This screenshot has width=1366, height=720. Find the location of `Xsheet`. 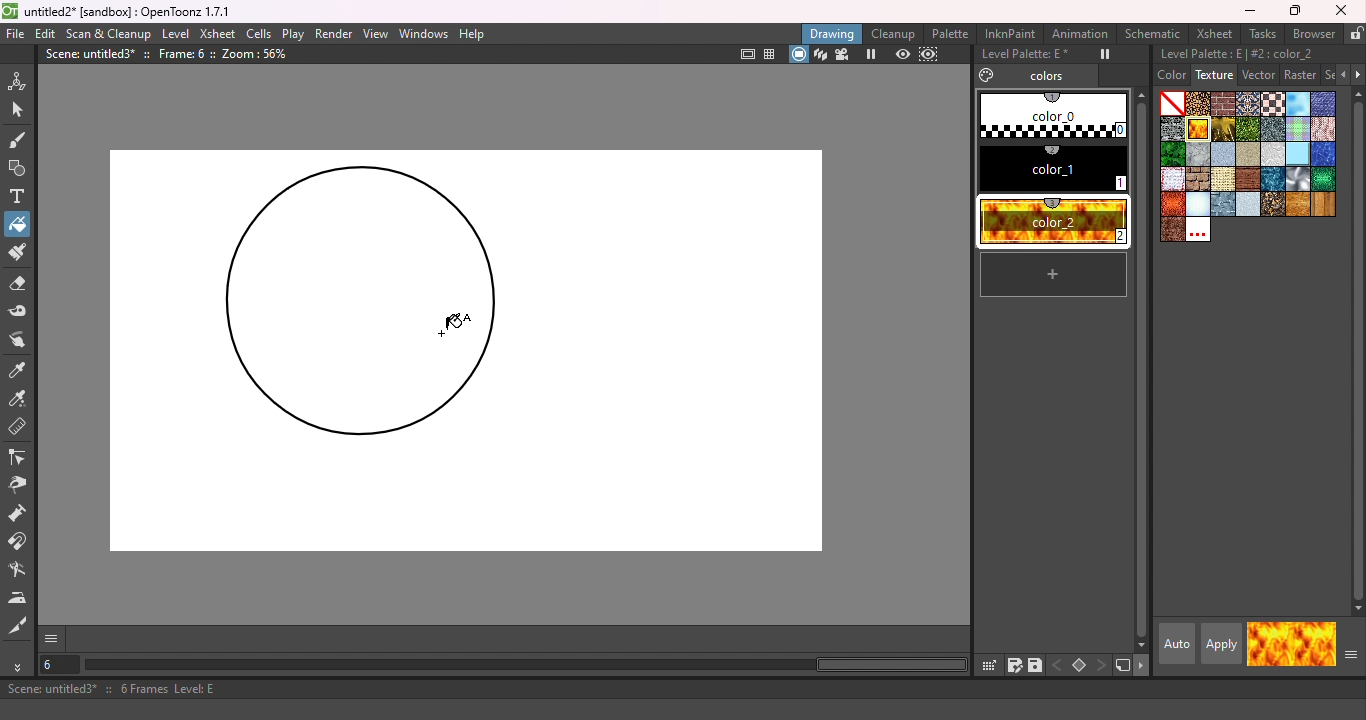

Xsheet is located at coordinates (1214, 34).